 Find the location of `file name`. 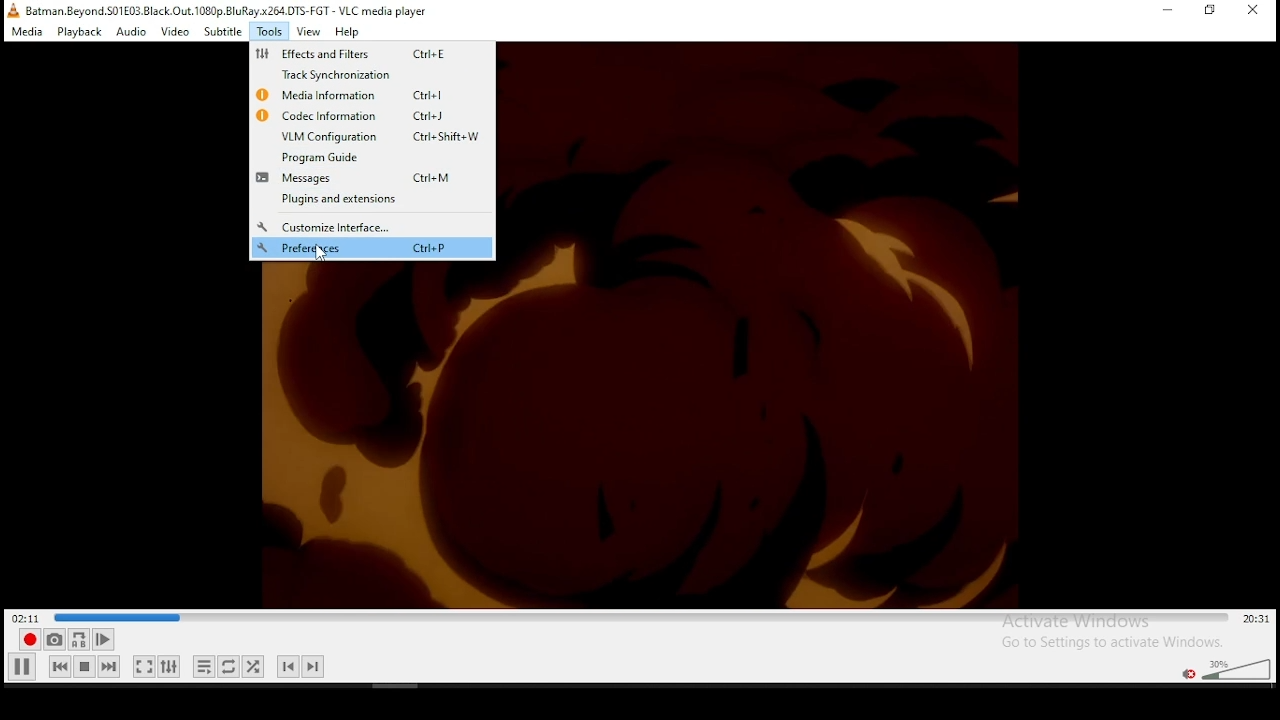

file name is located at coordinates (227, 10).